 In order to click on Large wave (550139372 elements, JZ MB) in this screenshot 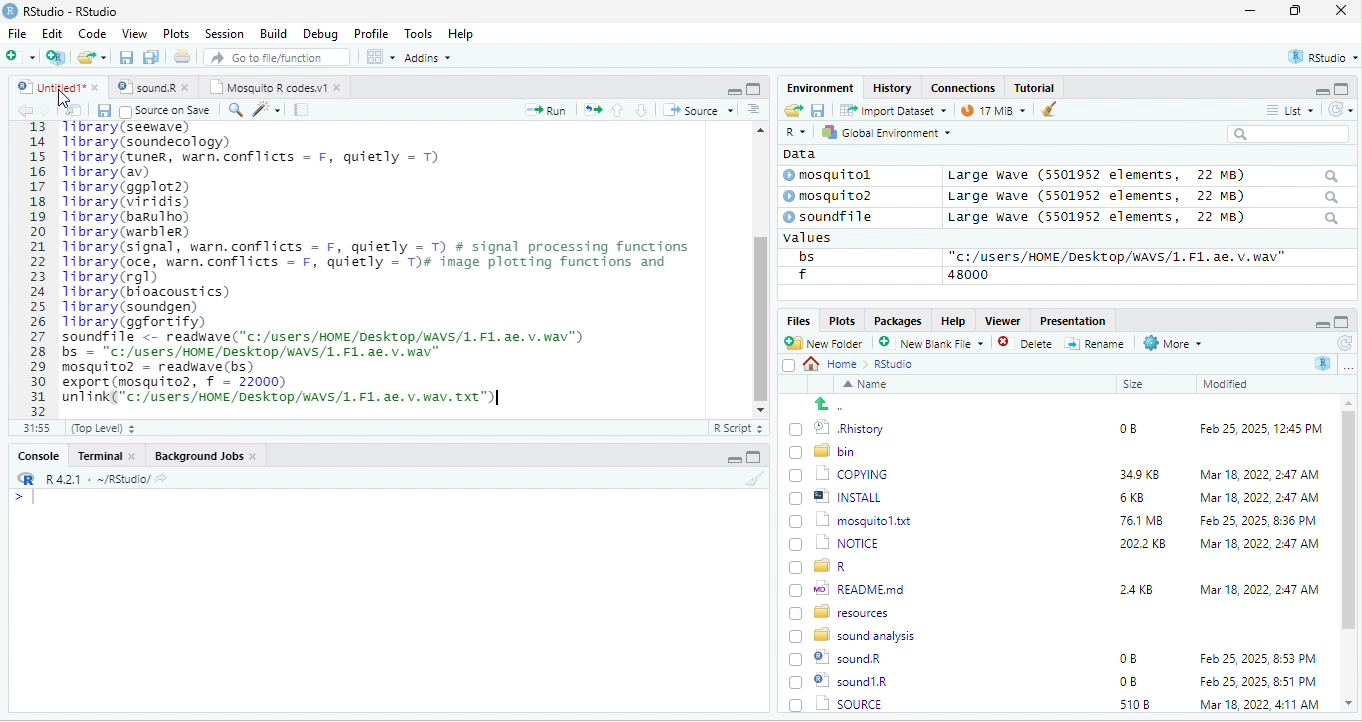, I will do `click(1145, 196)`.